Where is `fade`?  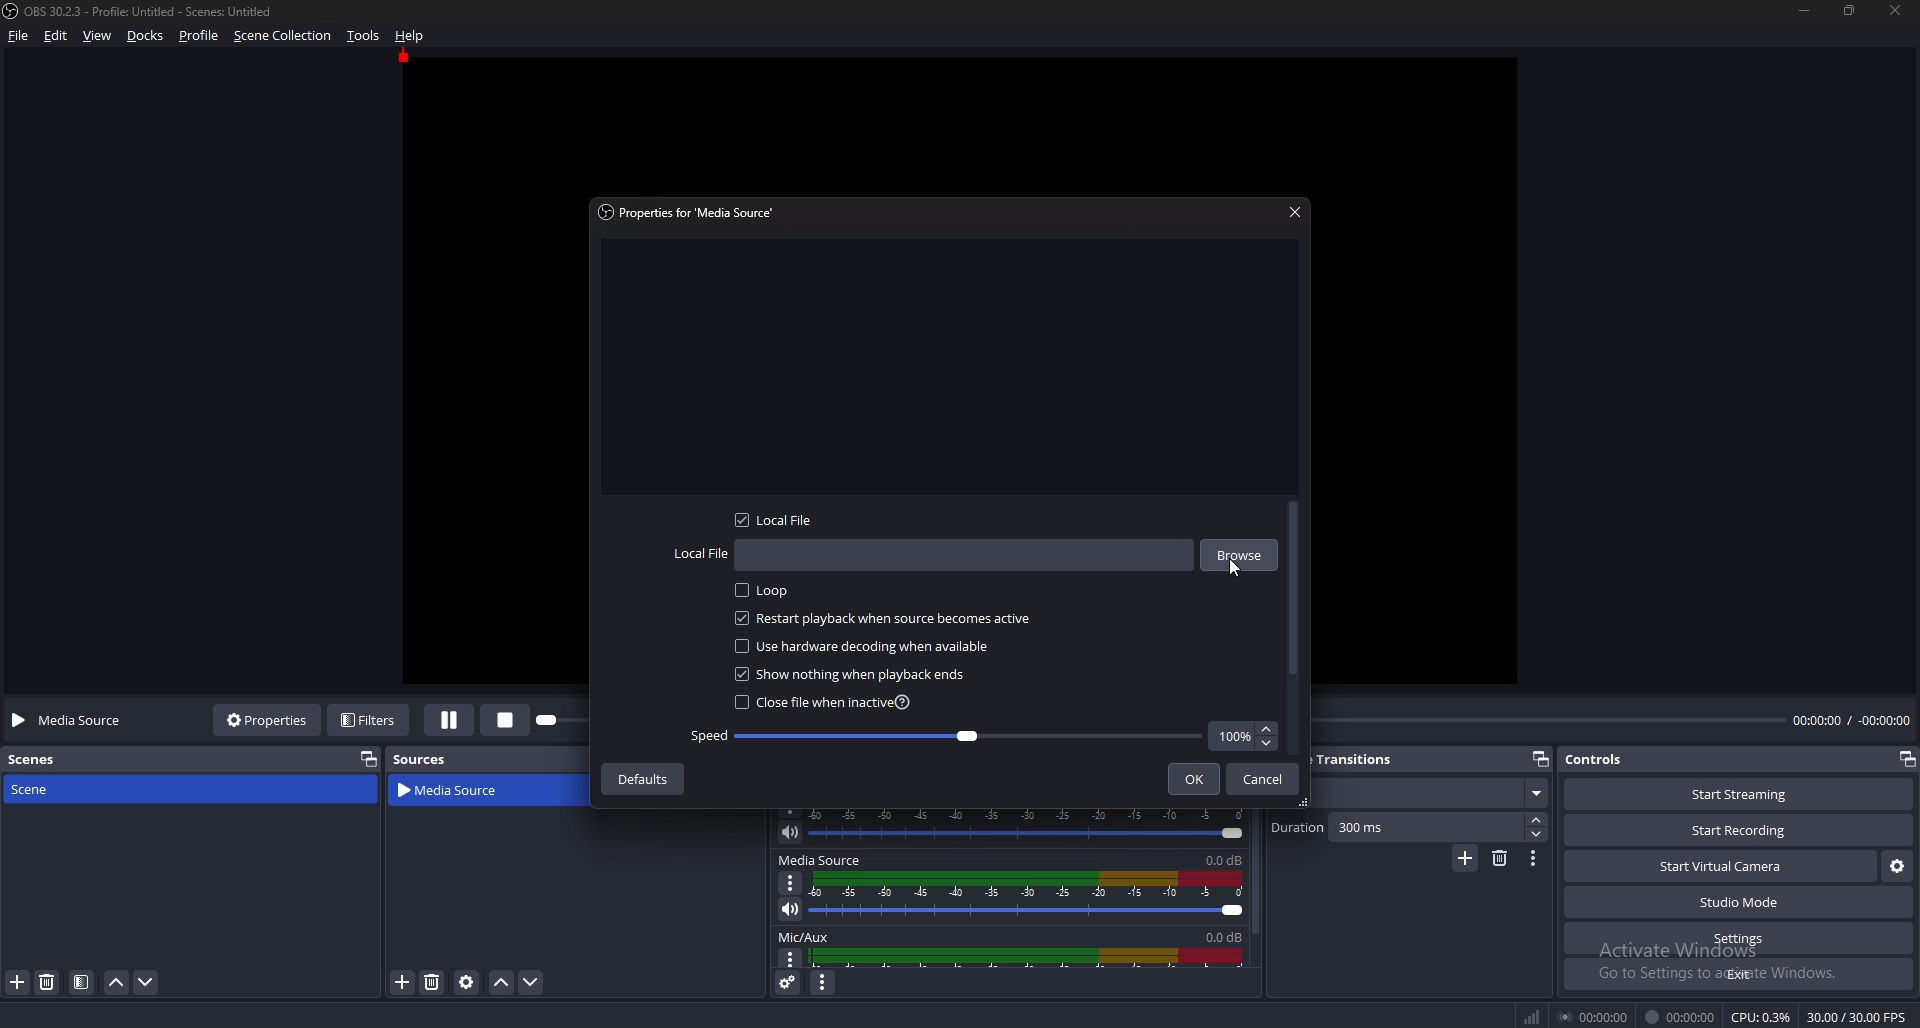 fade is located at coordinates (1429, 794).